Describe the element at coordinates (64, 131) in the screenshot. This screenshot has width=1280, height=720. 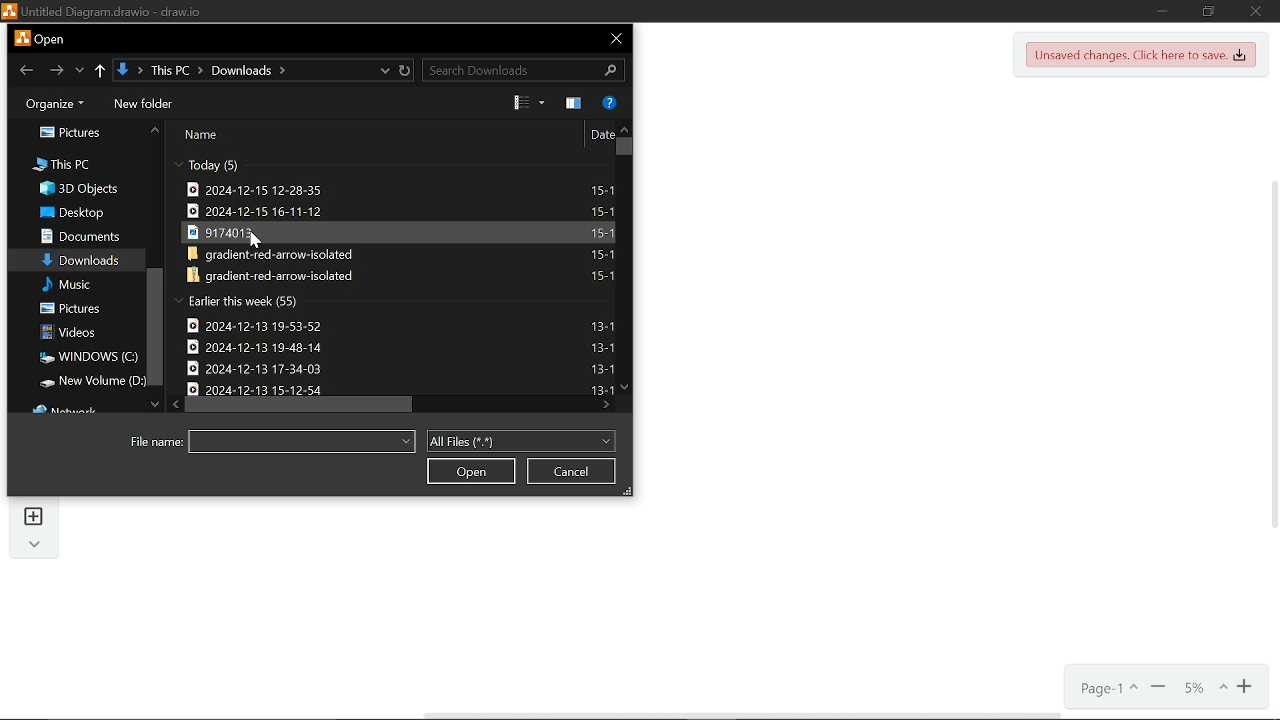
I see `pictures` at that location.